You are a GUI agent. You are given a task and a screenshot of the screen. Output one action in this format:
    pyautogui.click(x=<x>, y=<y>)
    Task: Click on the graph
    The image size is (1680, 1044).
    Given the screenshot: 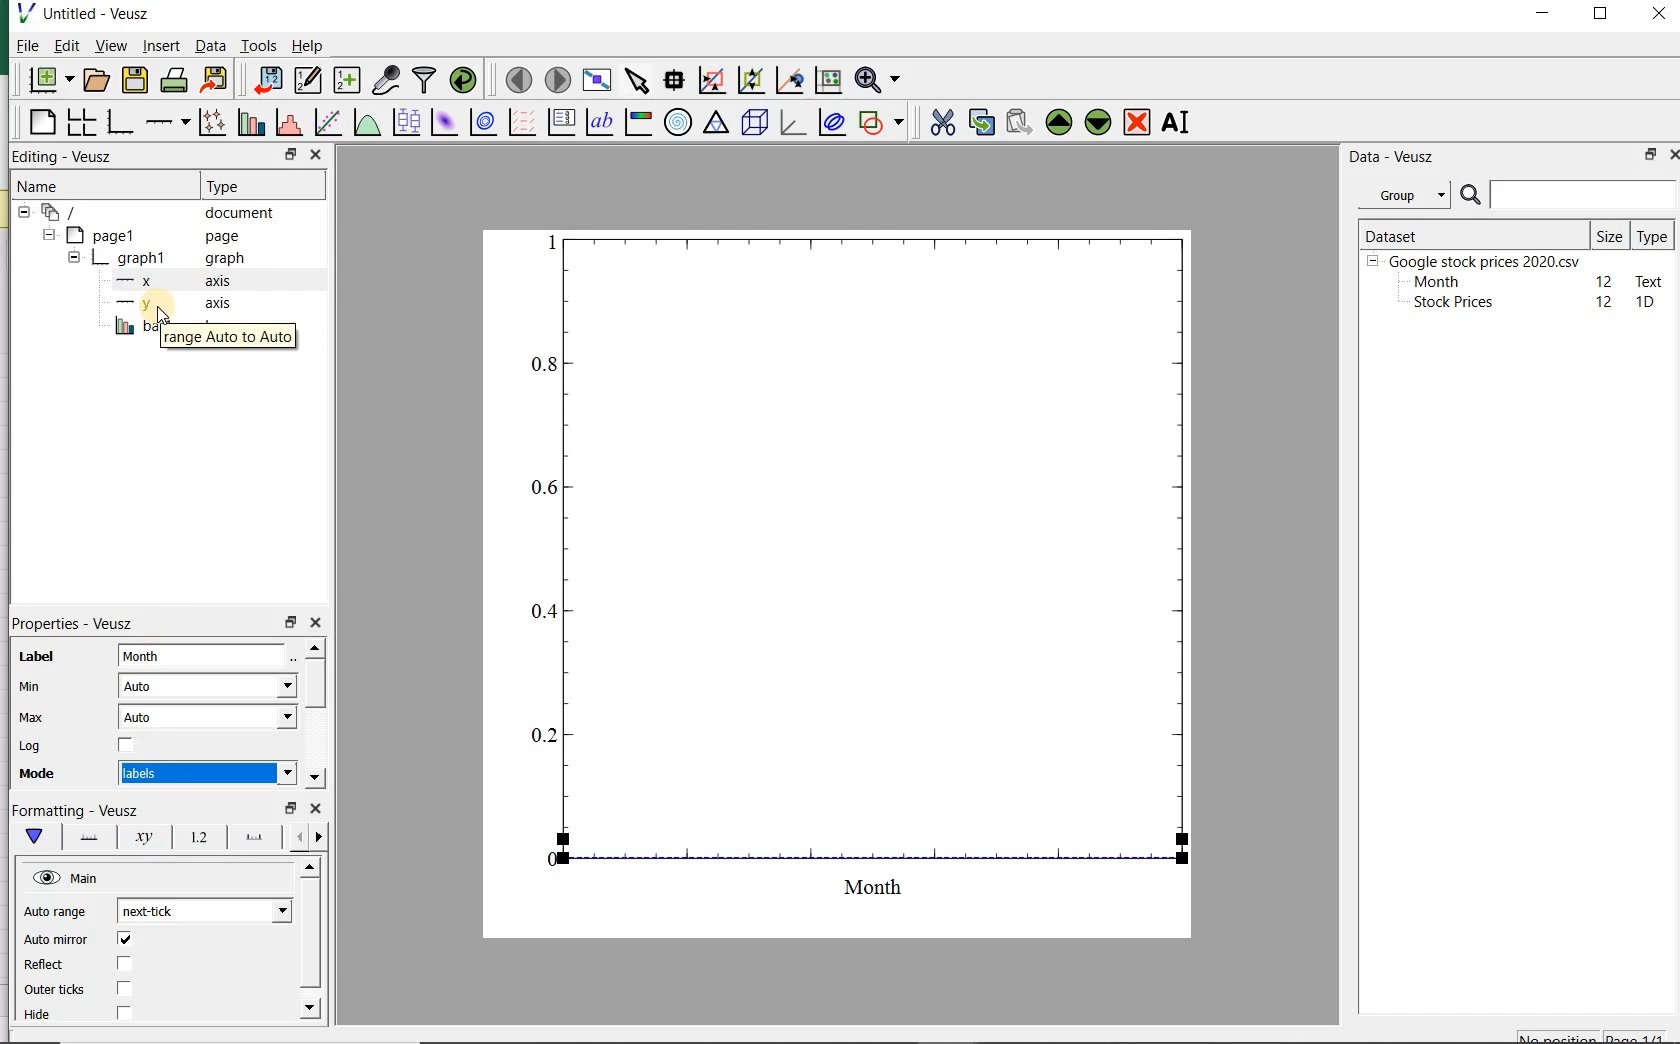 What is the action you would take?
    pyautogui.click(x=847, y=579)
    